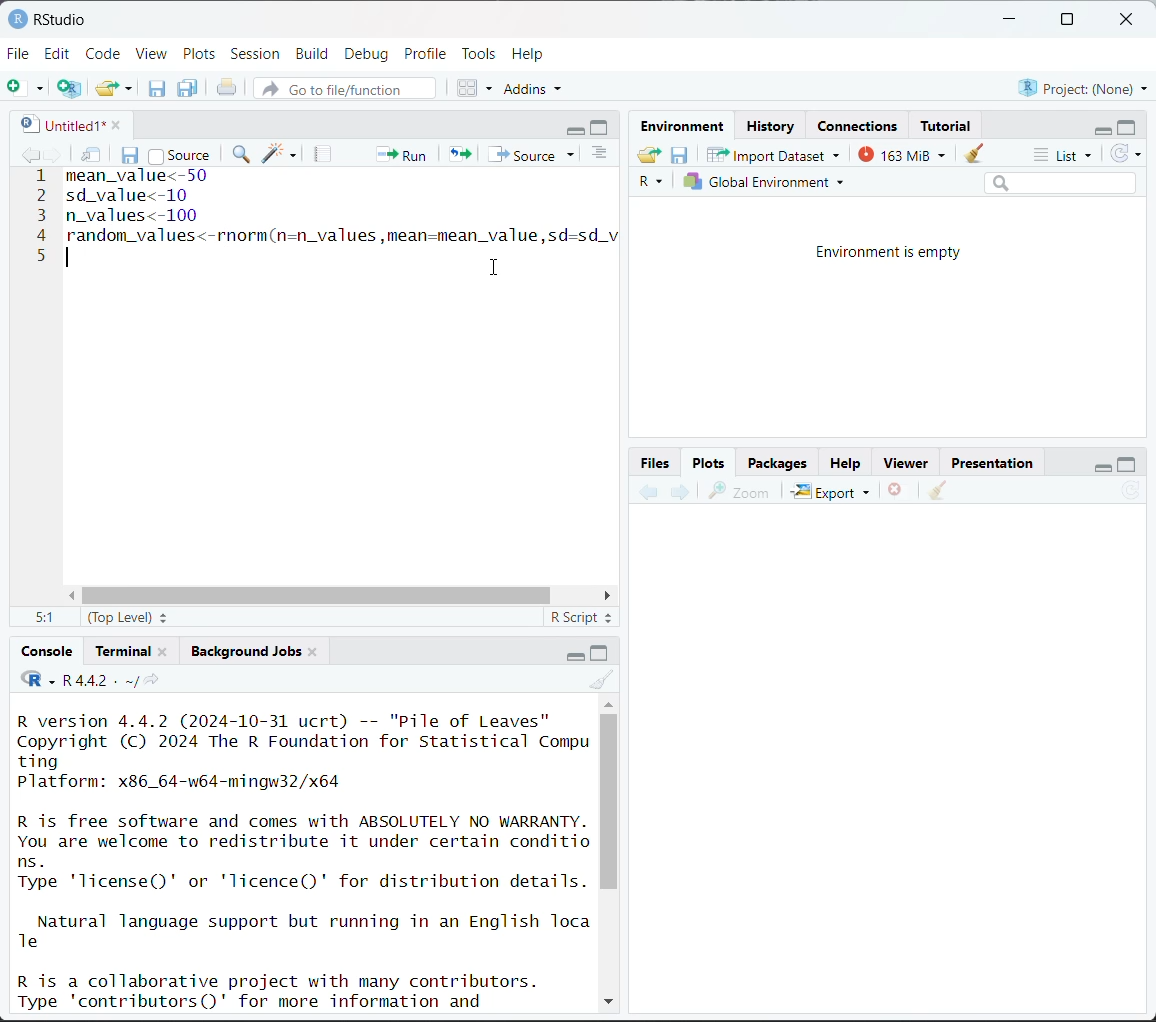 The image size is (1156, 1022). What do you see at coordinates (860, 126) in the screenshot?
I see `Connections` at bounding box center [860, 126].